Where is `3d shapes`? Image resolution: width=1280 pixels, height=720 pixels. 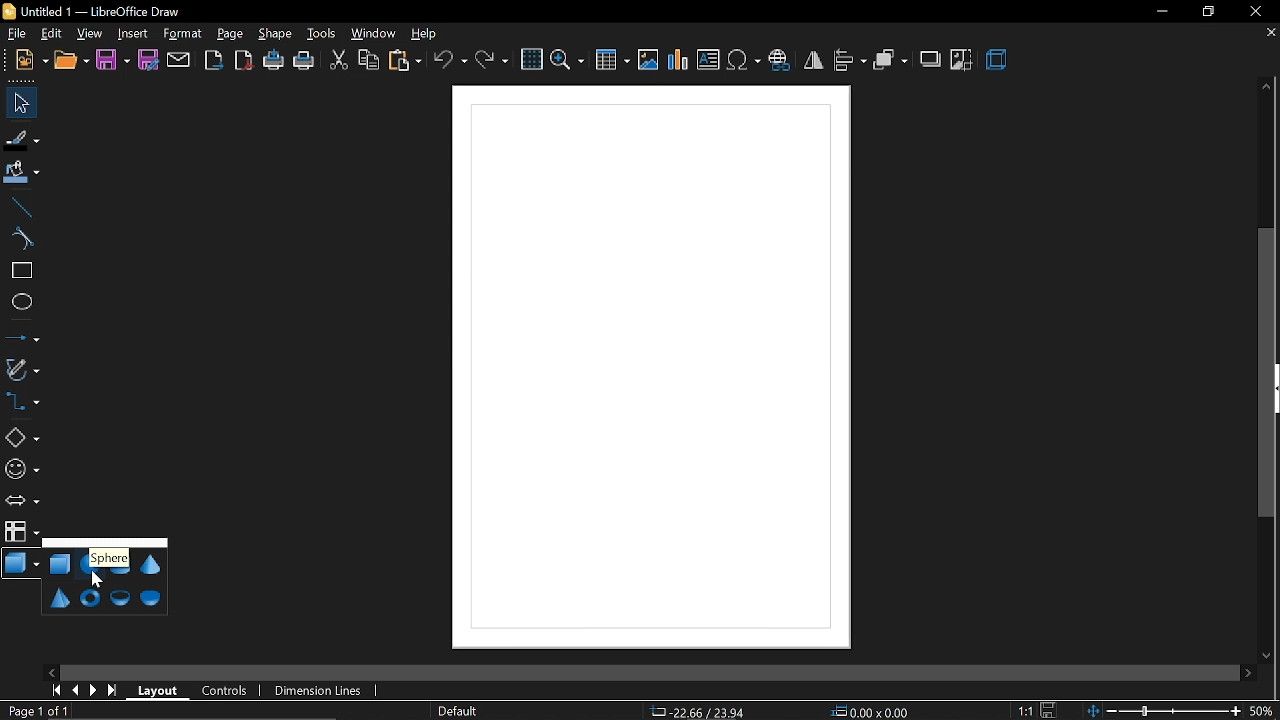 3d shapes is located at coordinates (22, 565).